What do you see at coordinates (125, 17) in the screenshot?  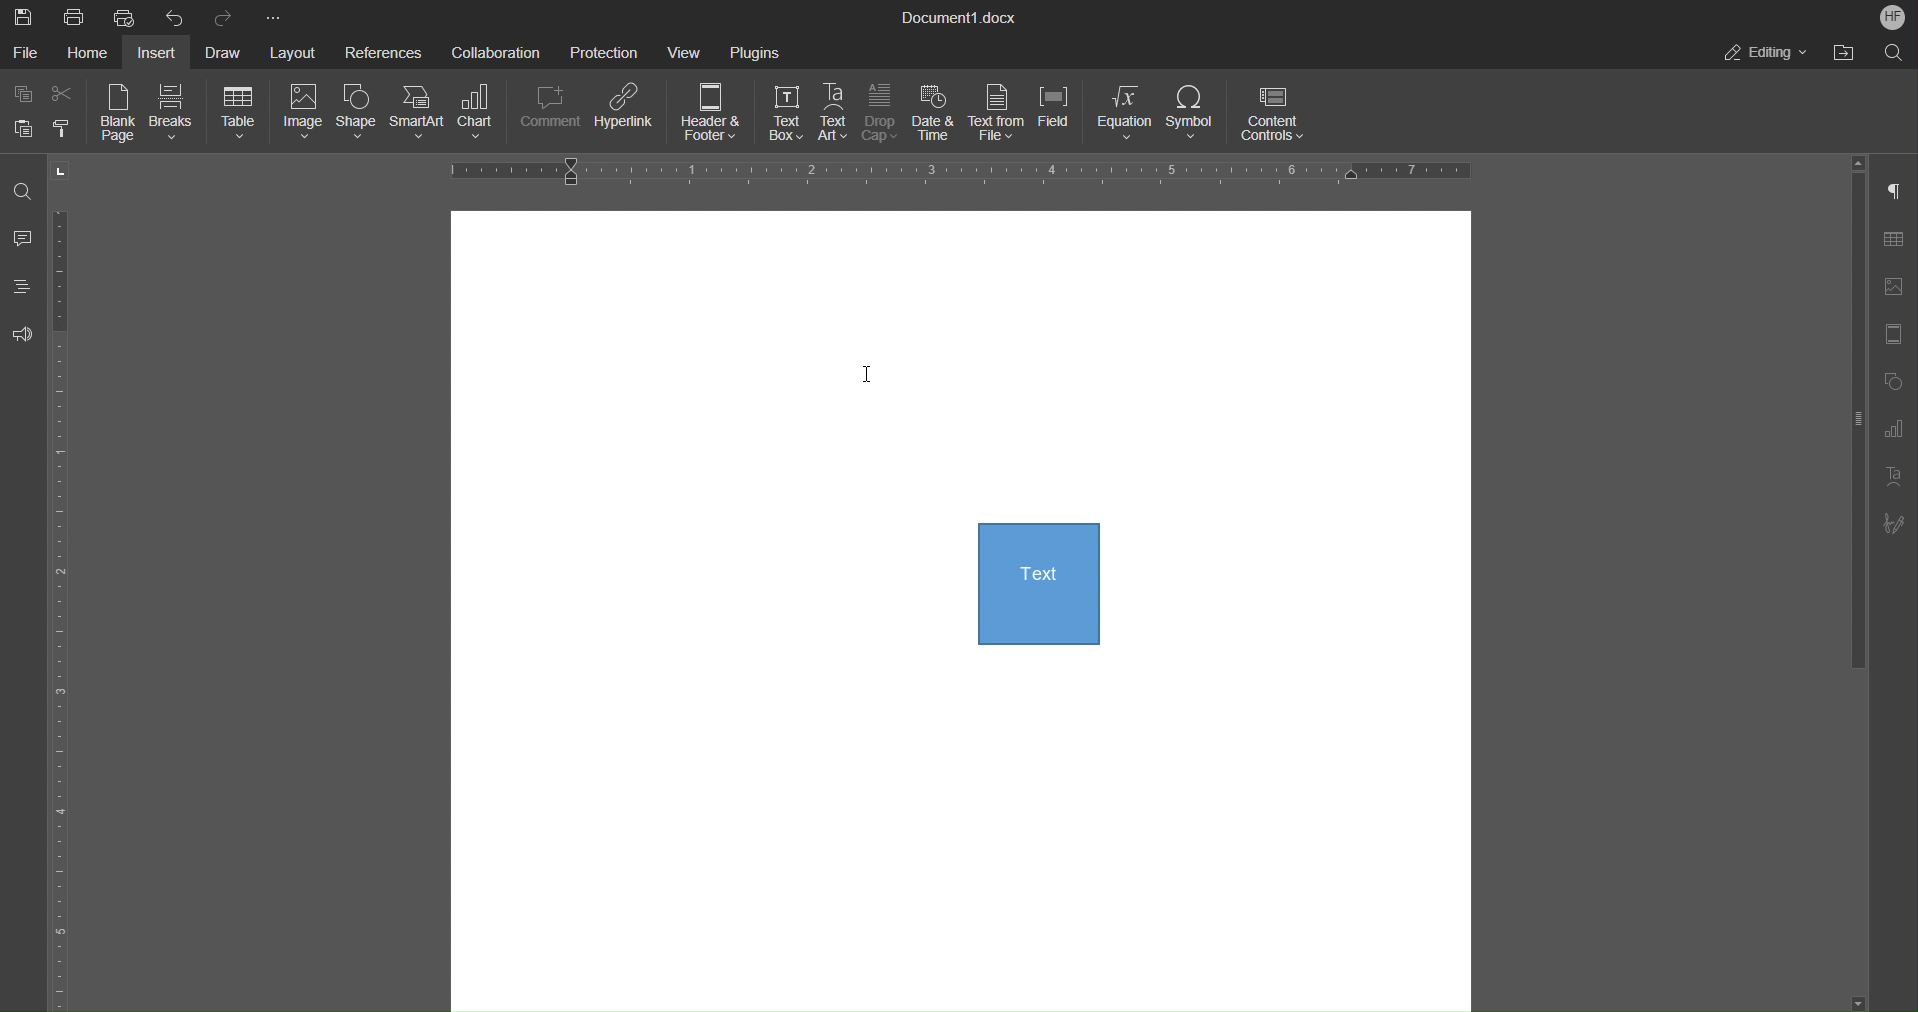 I see `Quick Print` at bounding box center [125, 17].